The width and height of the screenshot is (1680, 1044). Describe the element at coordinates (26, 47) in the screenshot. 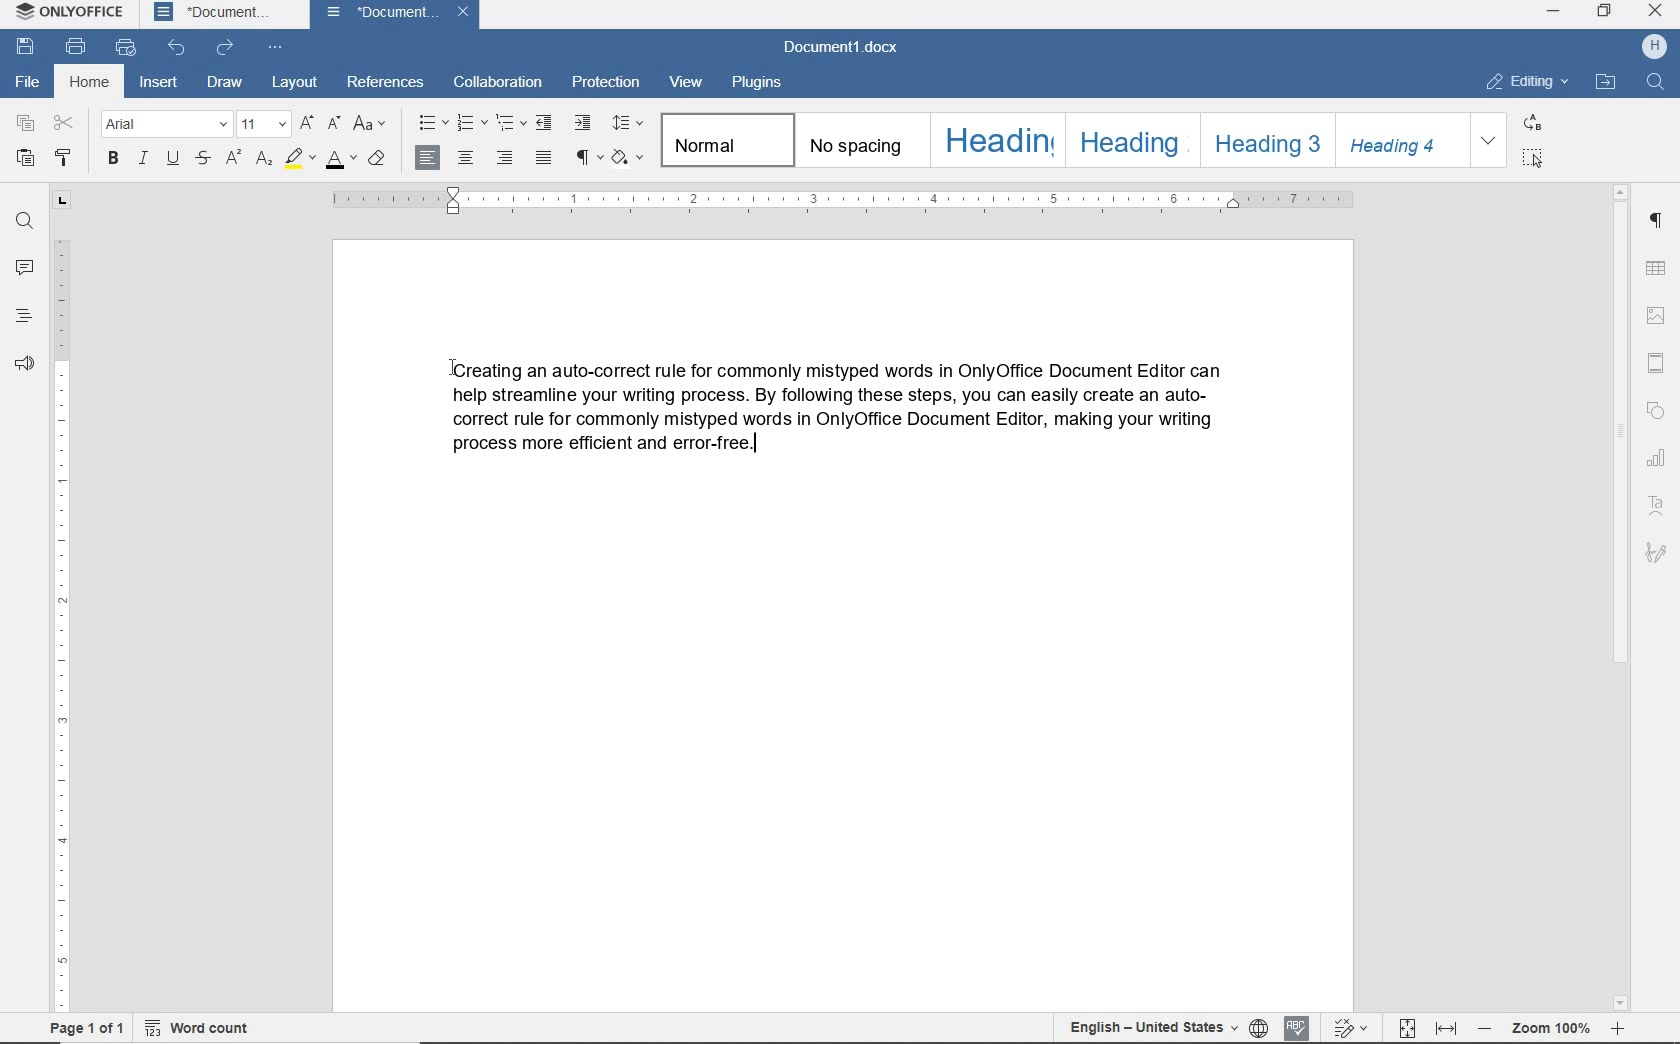

I see `save` at that location.